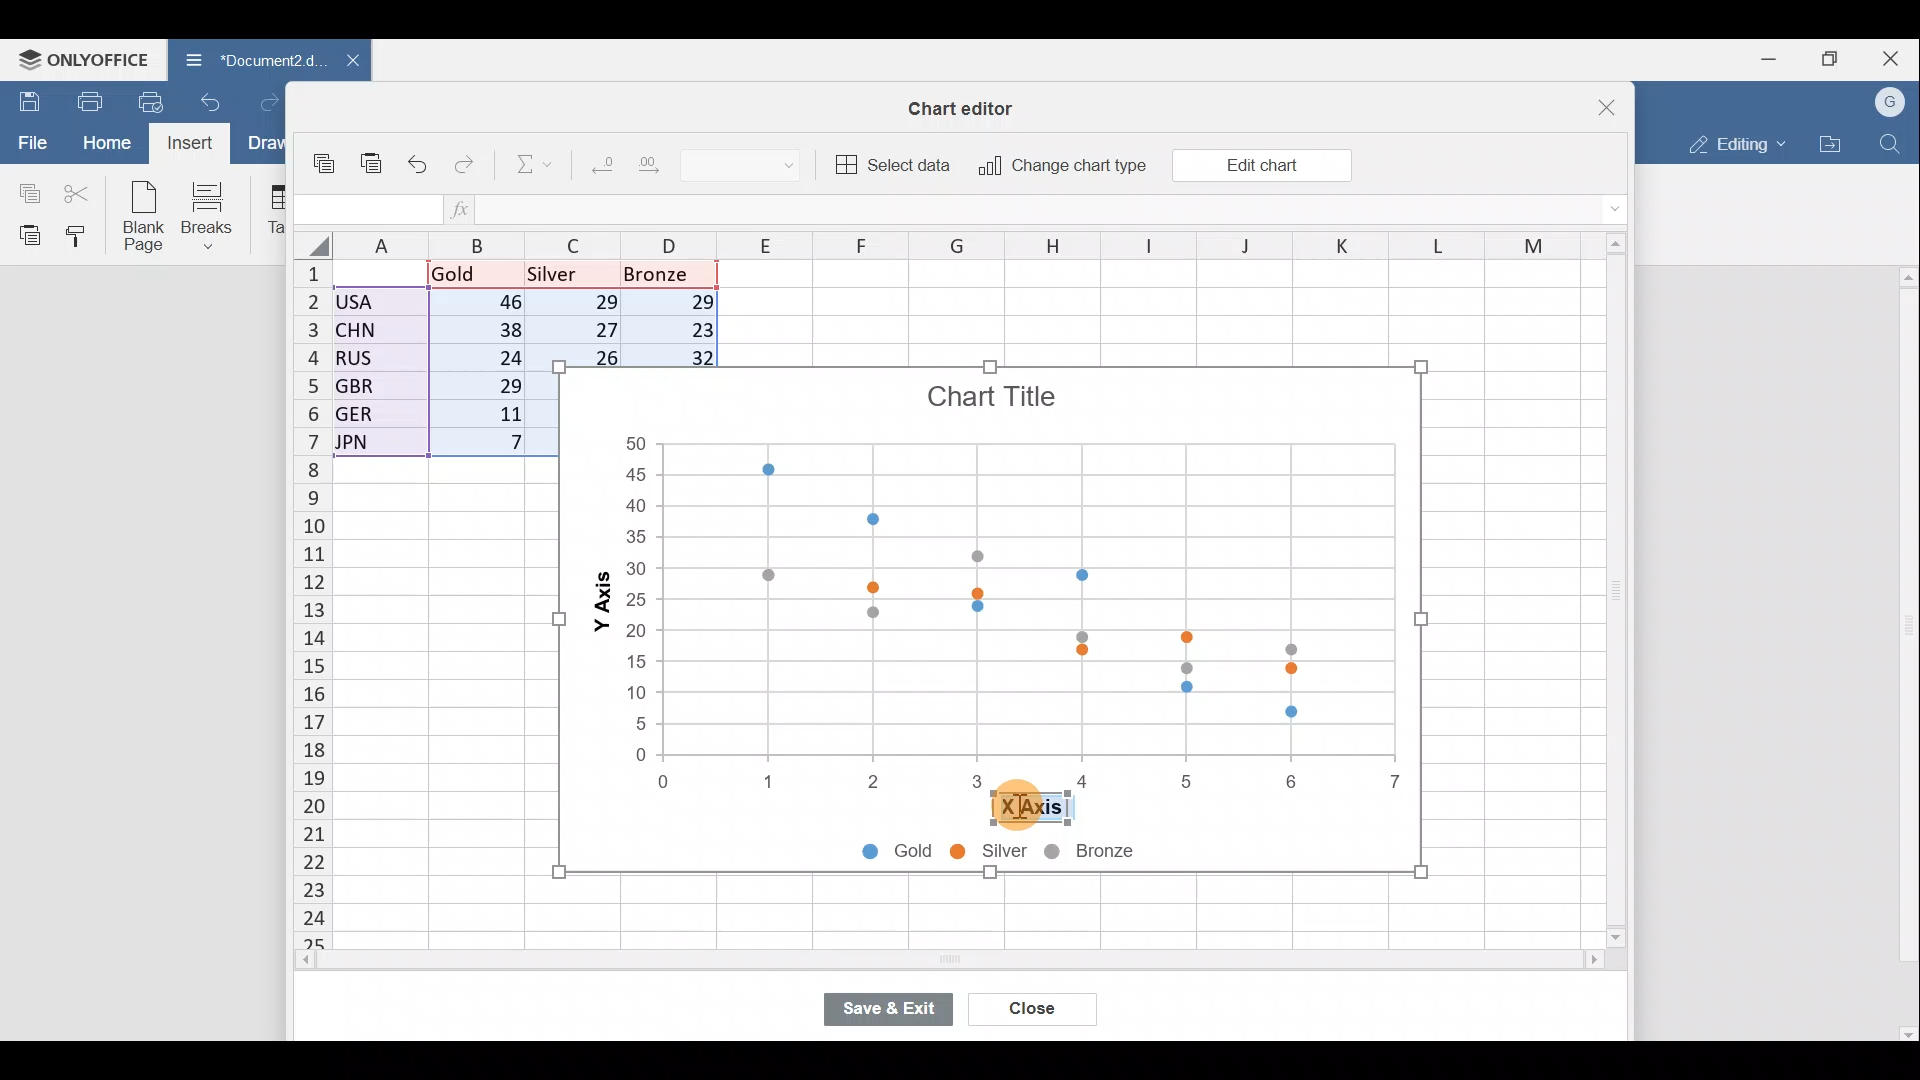 The width and height of the screenshot is (1920, 1080). Describe the element at coordinates (106, 145) in the screenshot. I see `Home` at that location.